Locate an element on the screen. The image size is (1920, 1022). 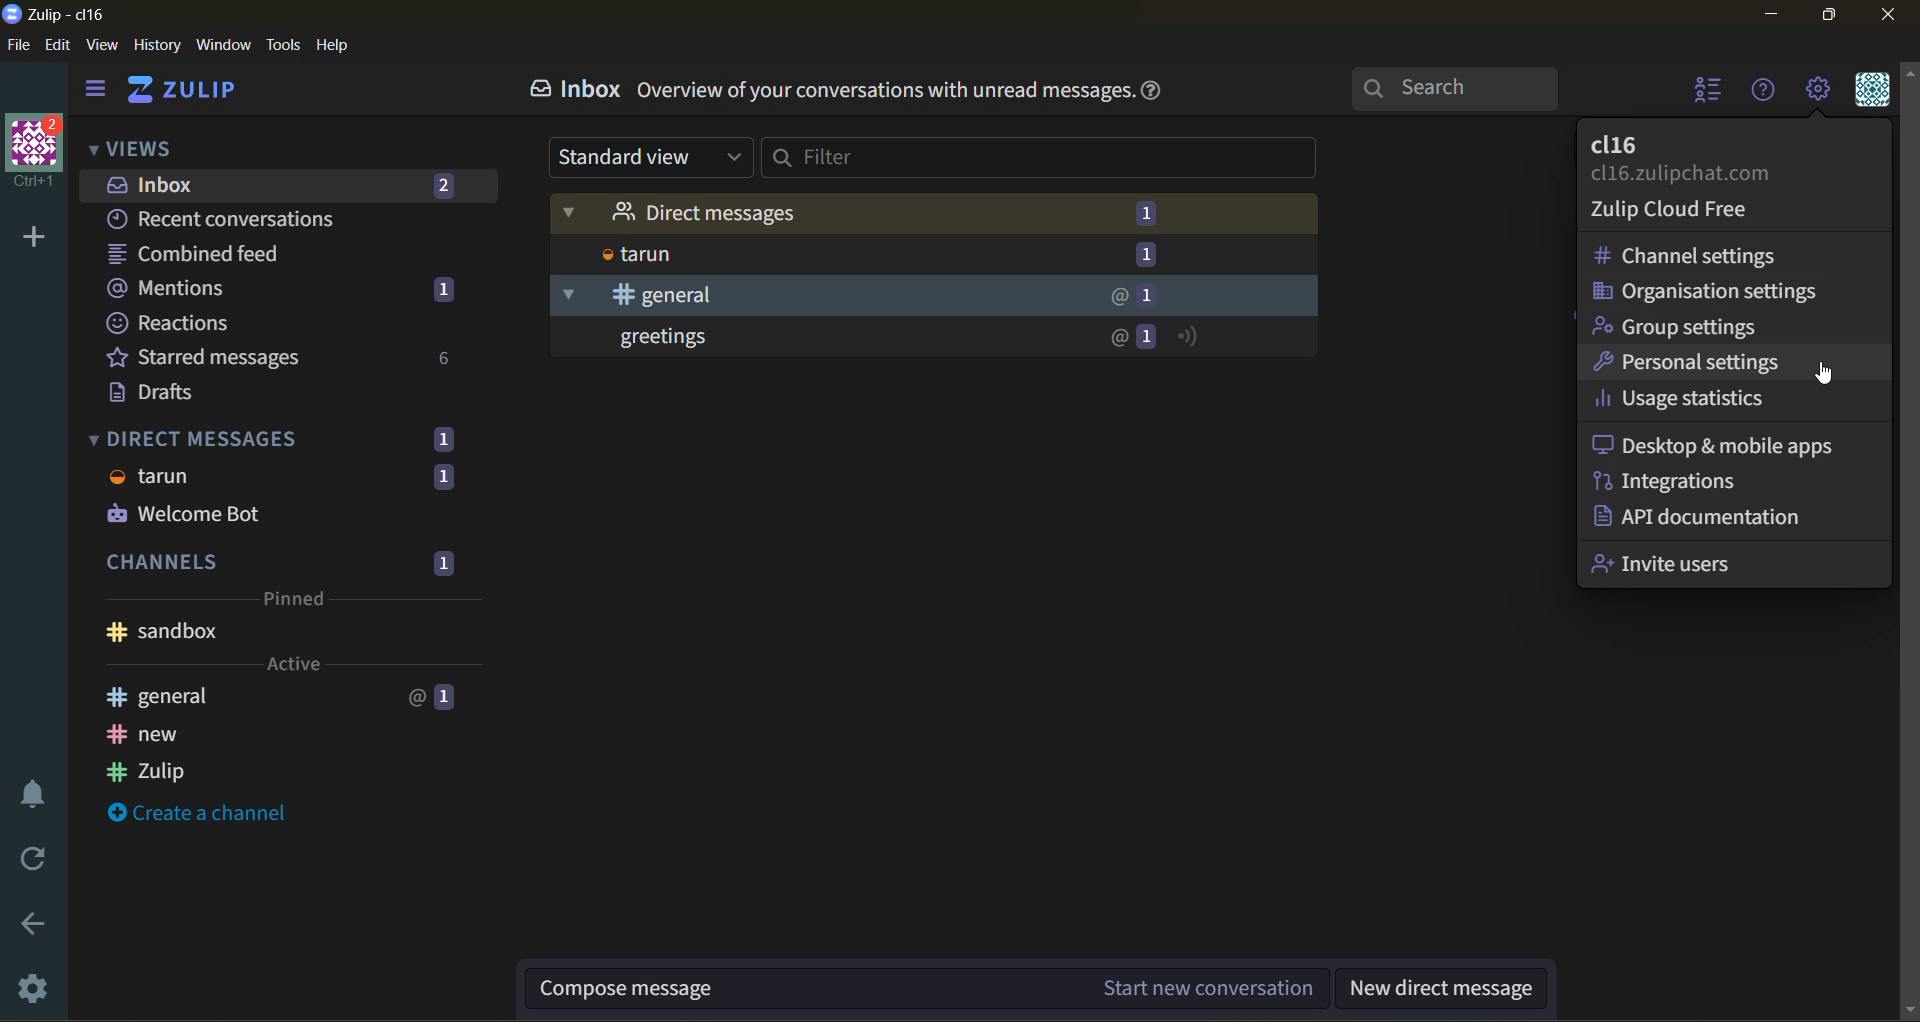
app name and organisation name is located at coordinates (65, 15).